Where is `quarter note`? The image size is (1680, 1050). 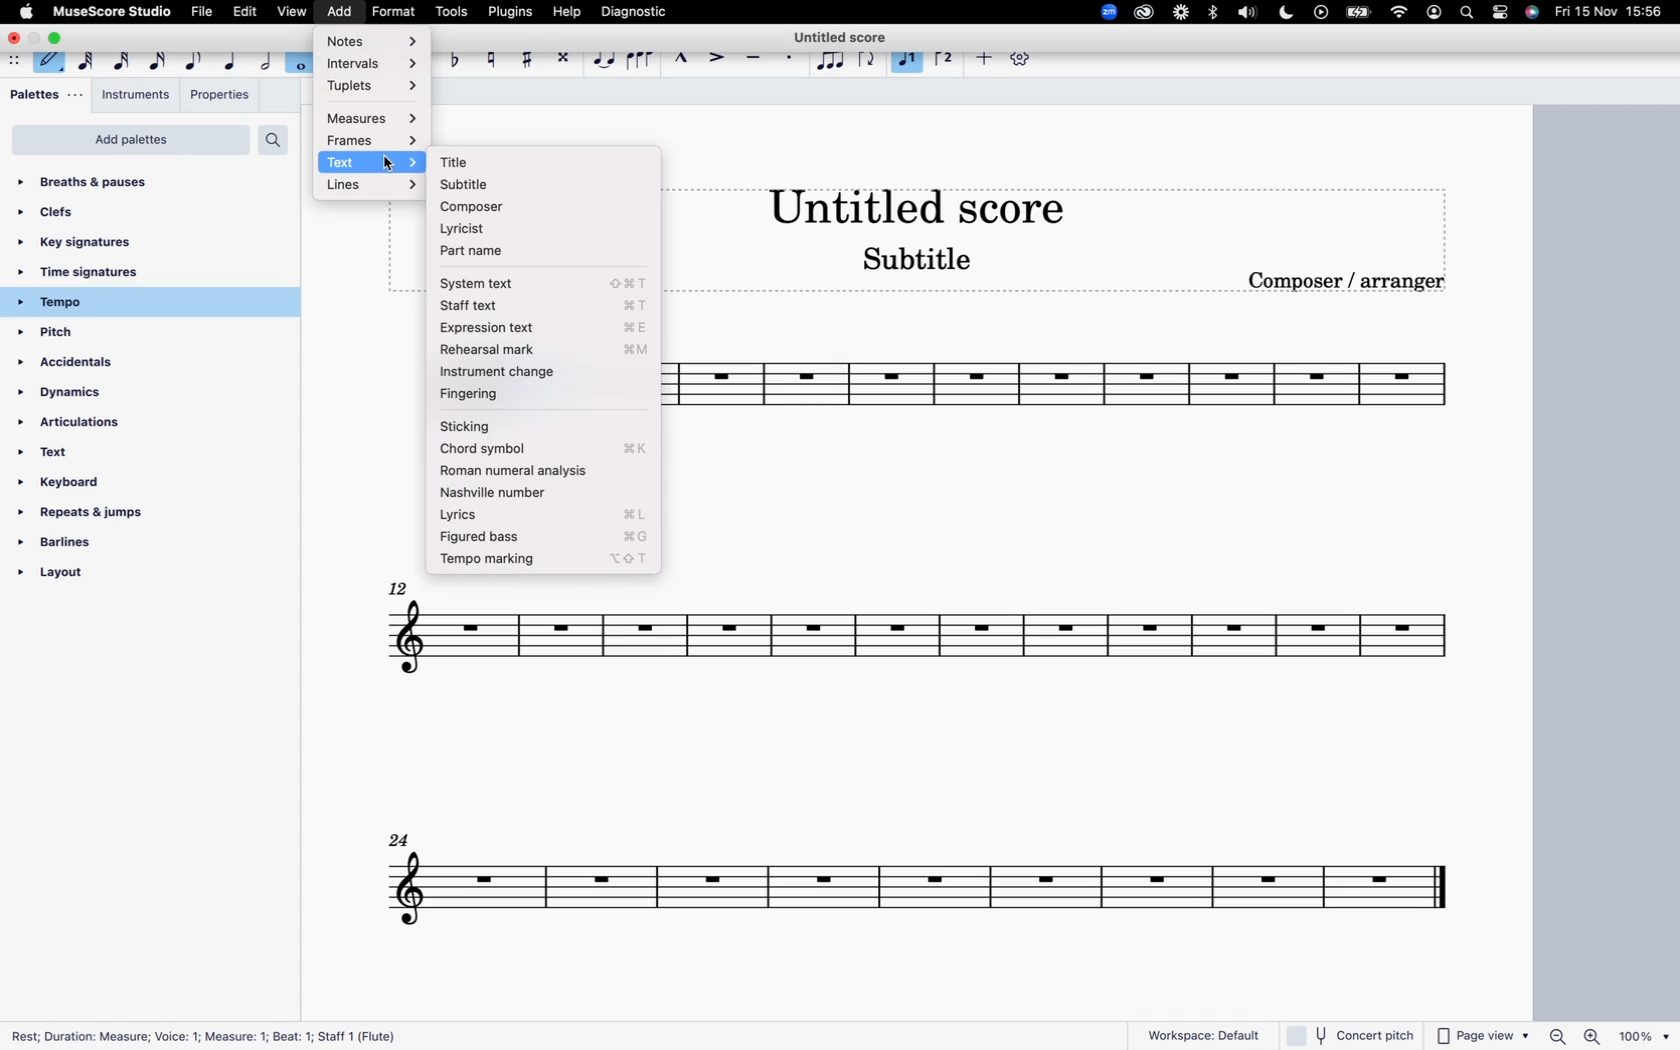
quarter note is located at coordinates (231, 58).